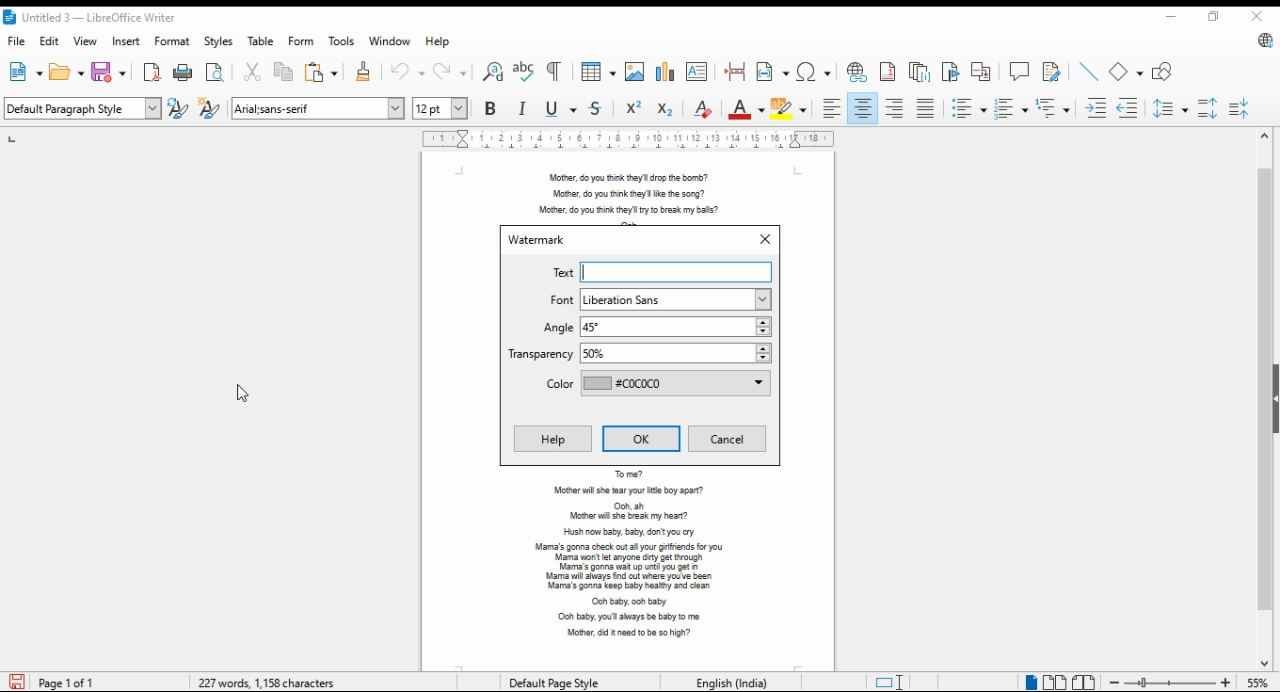  Describe the element at coordinates (318, 107) in the screenshot. I see `font settings` at that location.